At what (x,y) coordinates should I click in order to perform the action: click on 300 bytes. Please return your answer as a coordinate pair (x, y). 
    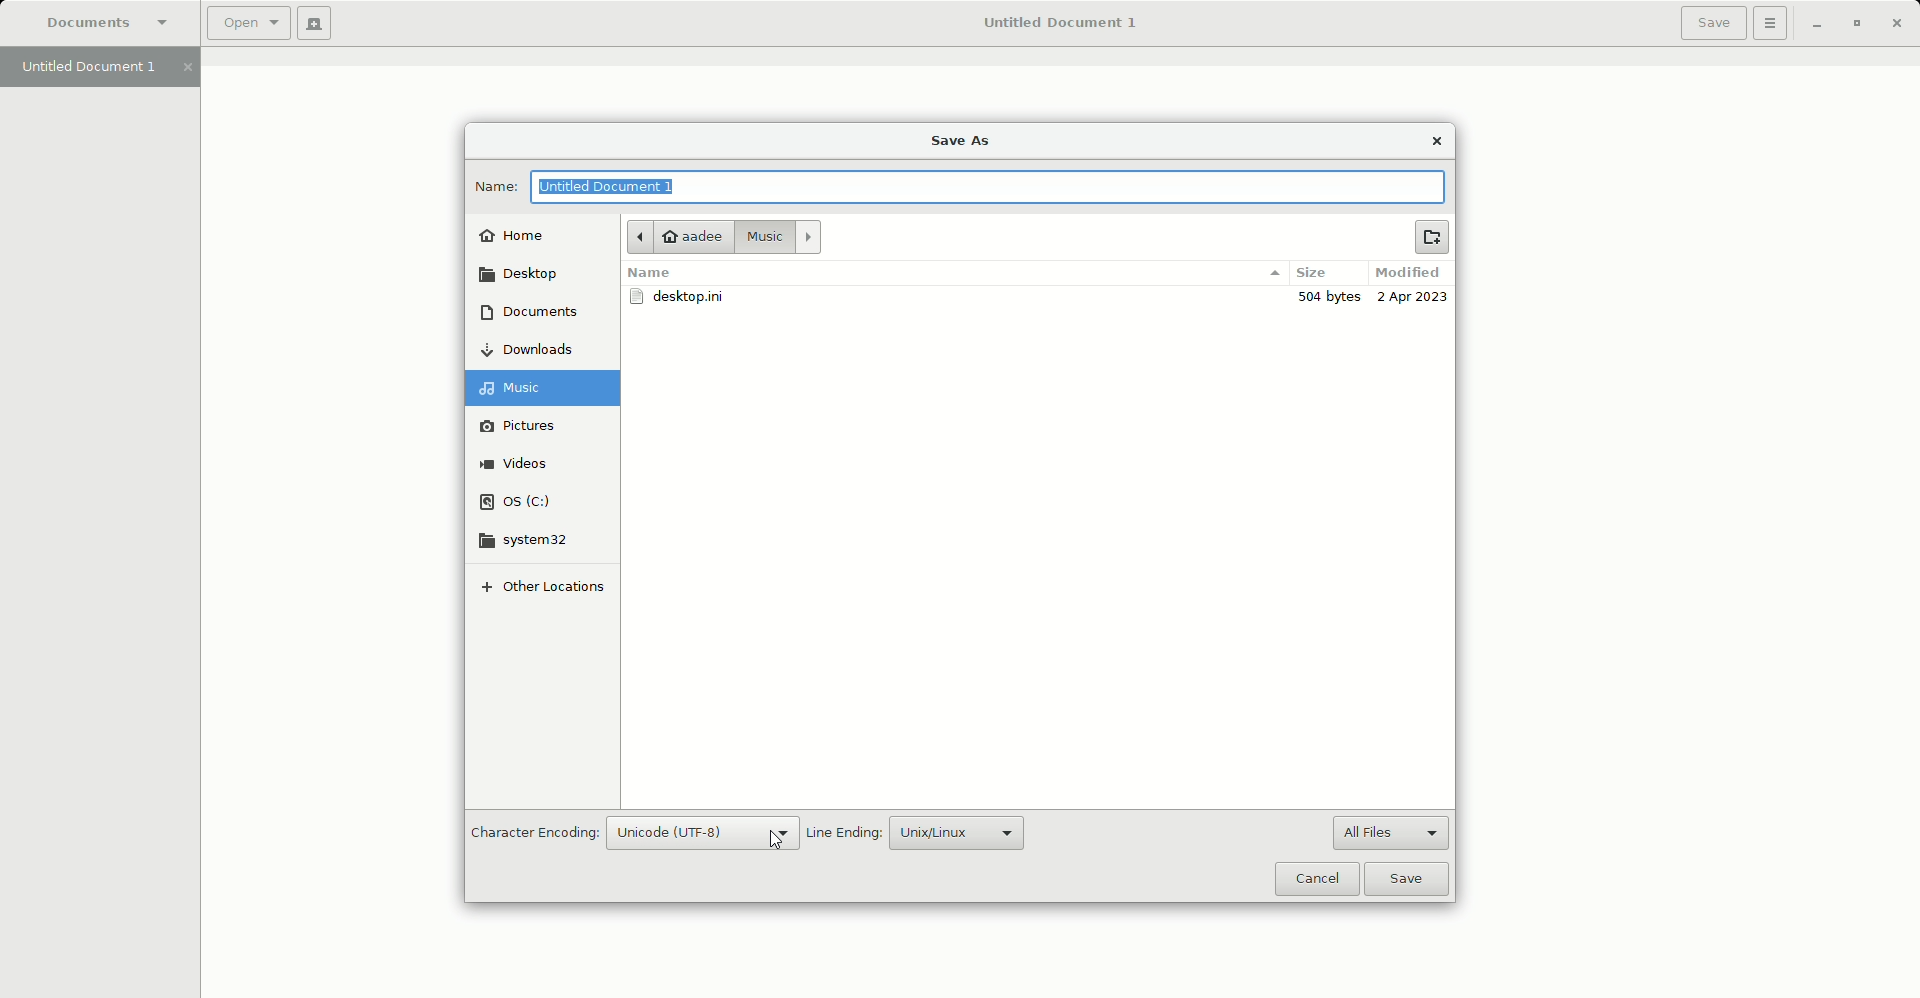
    Looking at the image, I should click on (1326, 298).